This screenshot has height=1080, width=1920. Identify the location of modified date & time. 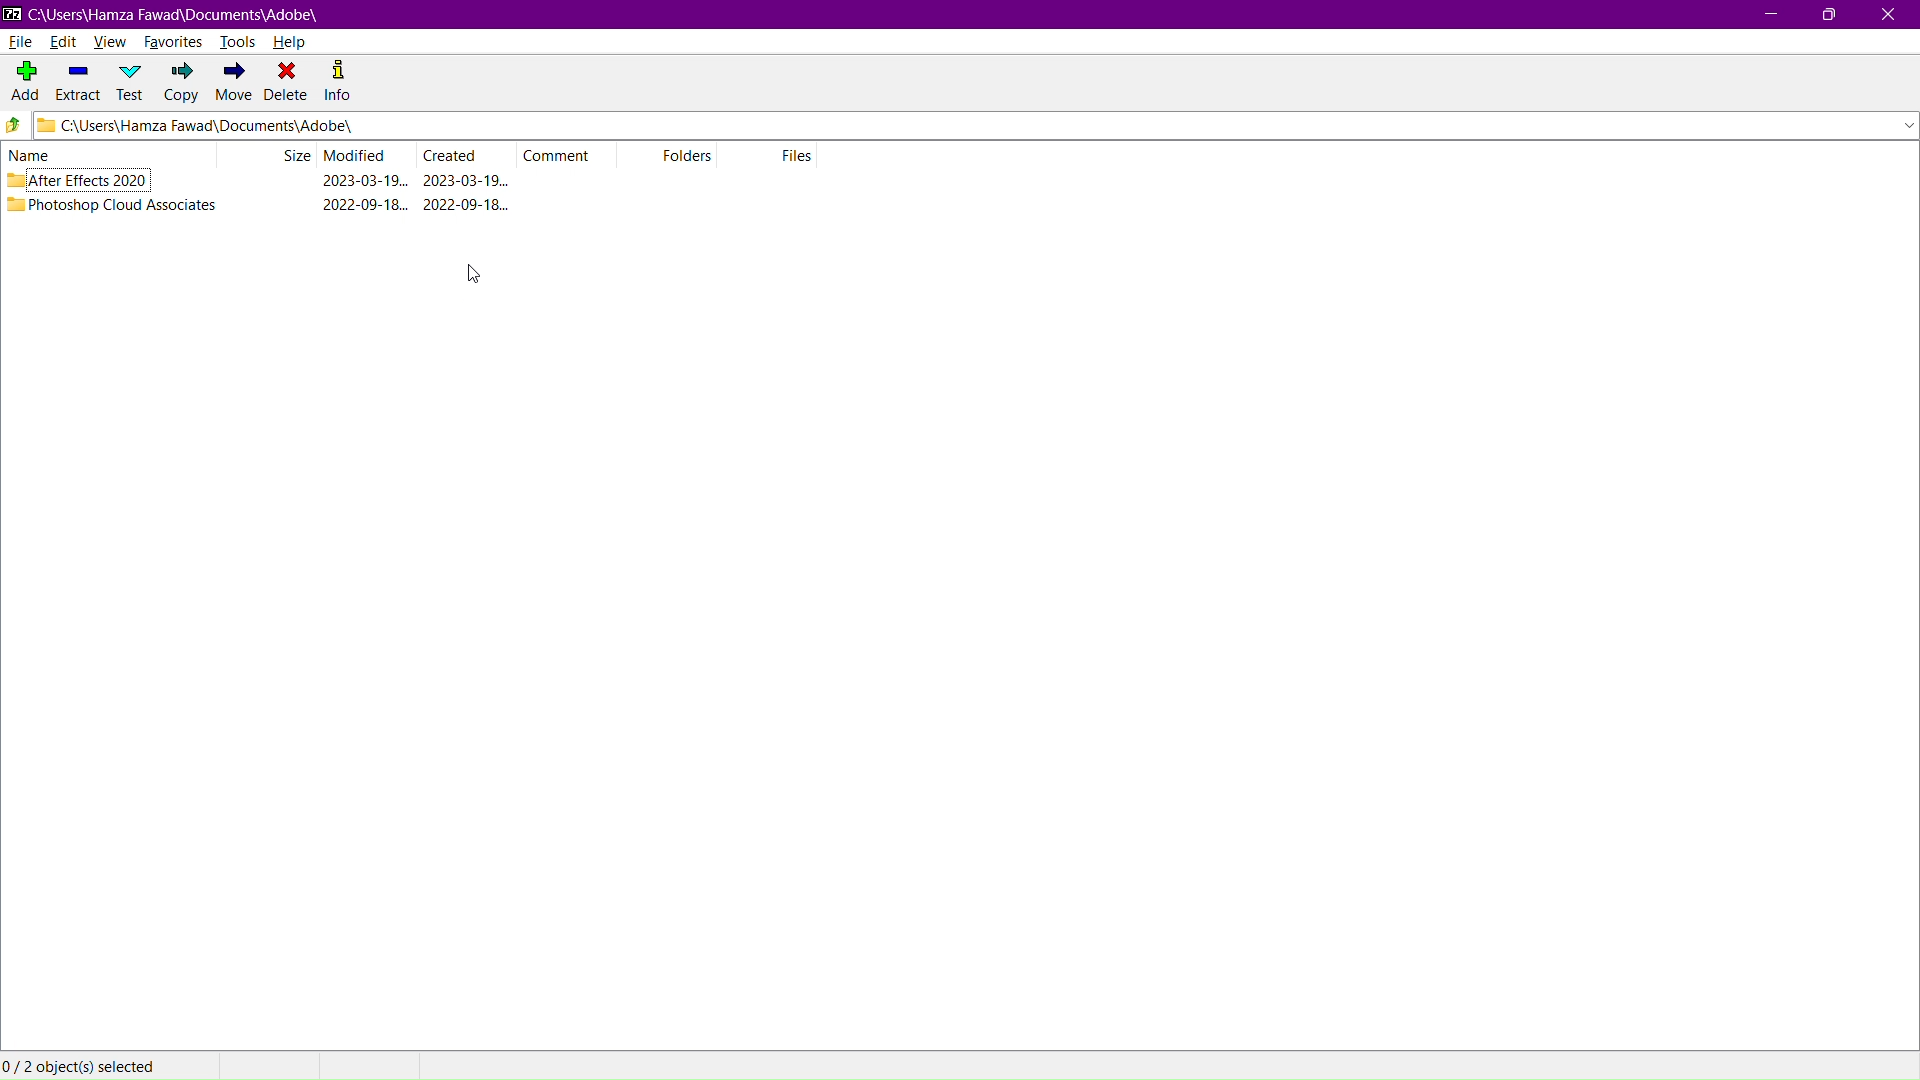
(366, 205).